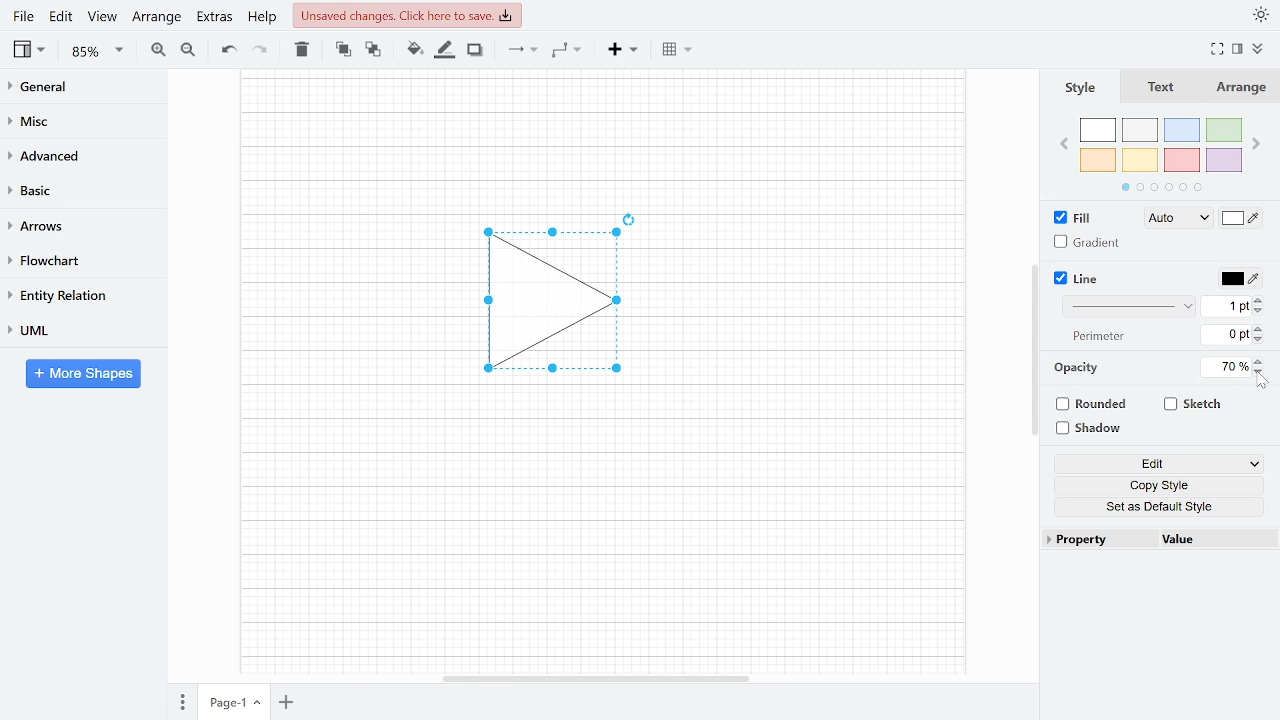 The height and width of the screenshot is (720, 1280). Describe the element at coordinates (83, 373) in the screenshot. I see `More shapes` at that location.